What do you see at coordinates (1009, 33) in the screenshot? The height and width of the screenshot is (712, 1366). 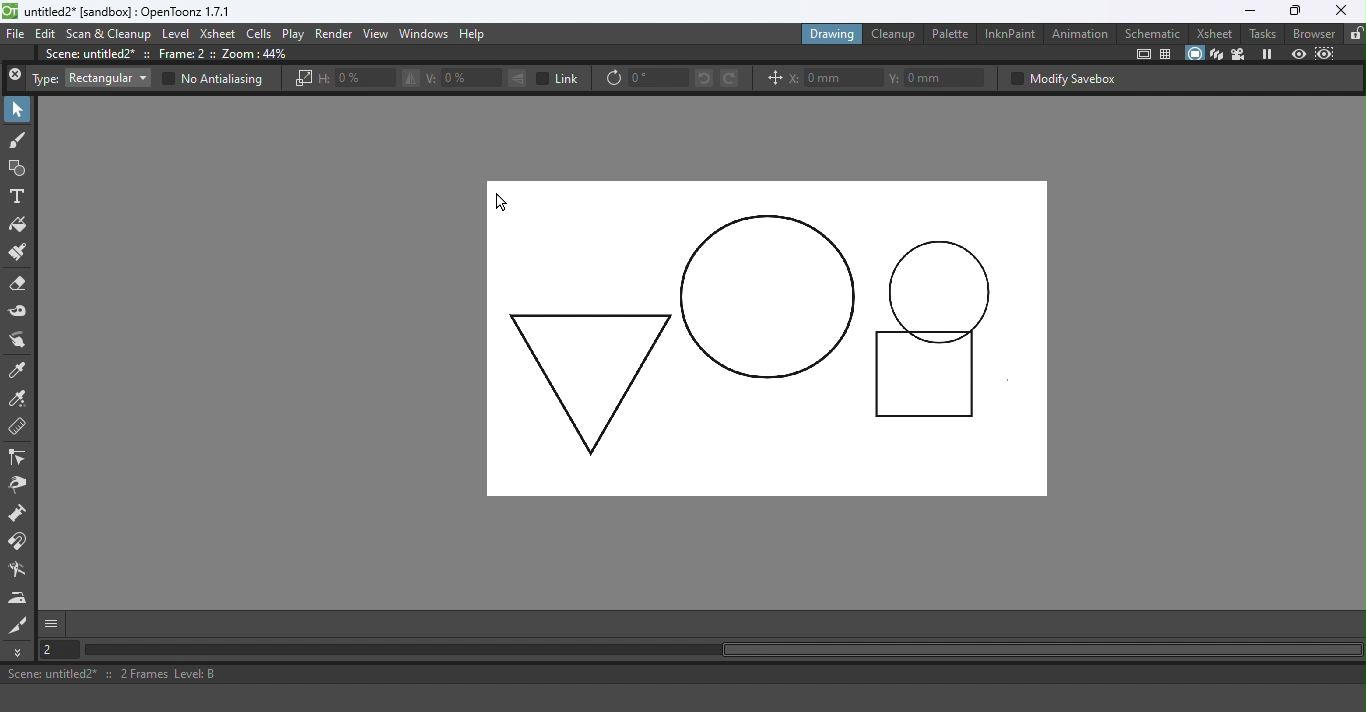 I see `InknPaint` at bounding box center [1009, 33].